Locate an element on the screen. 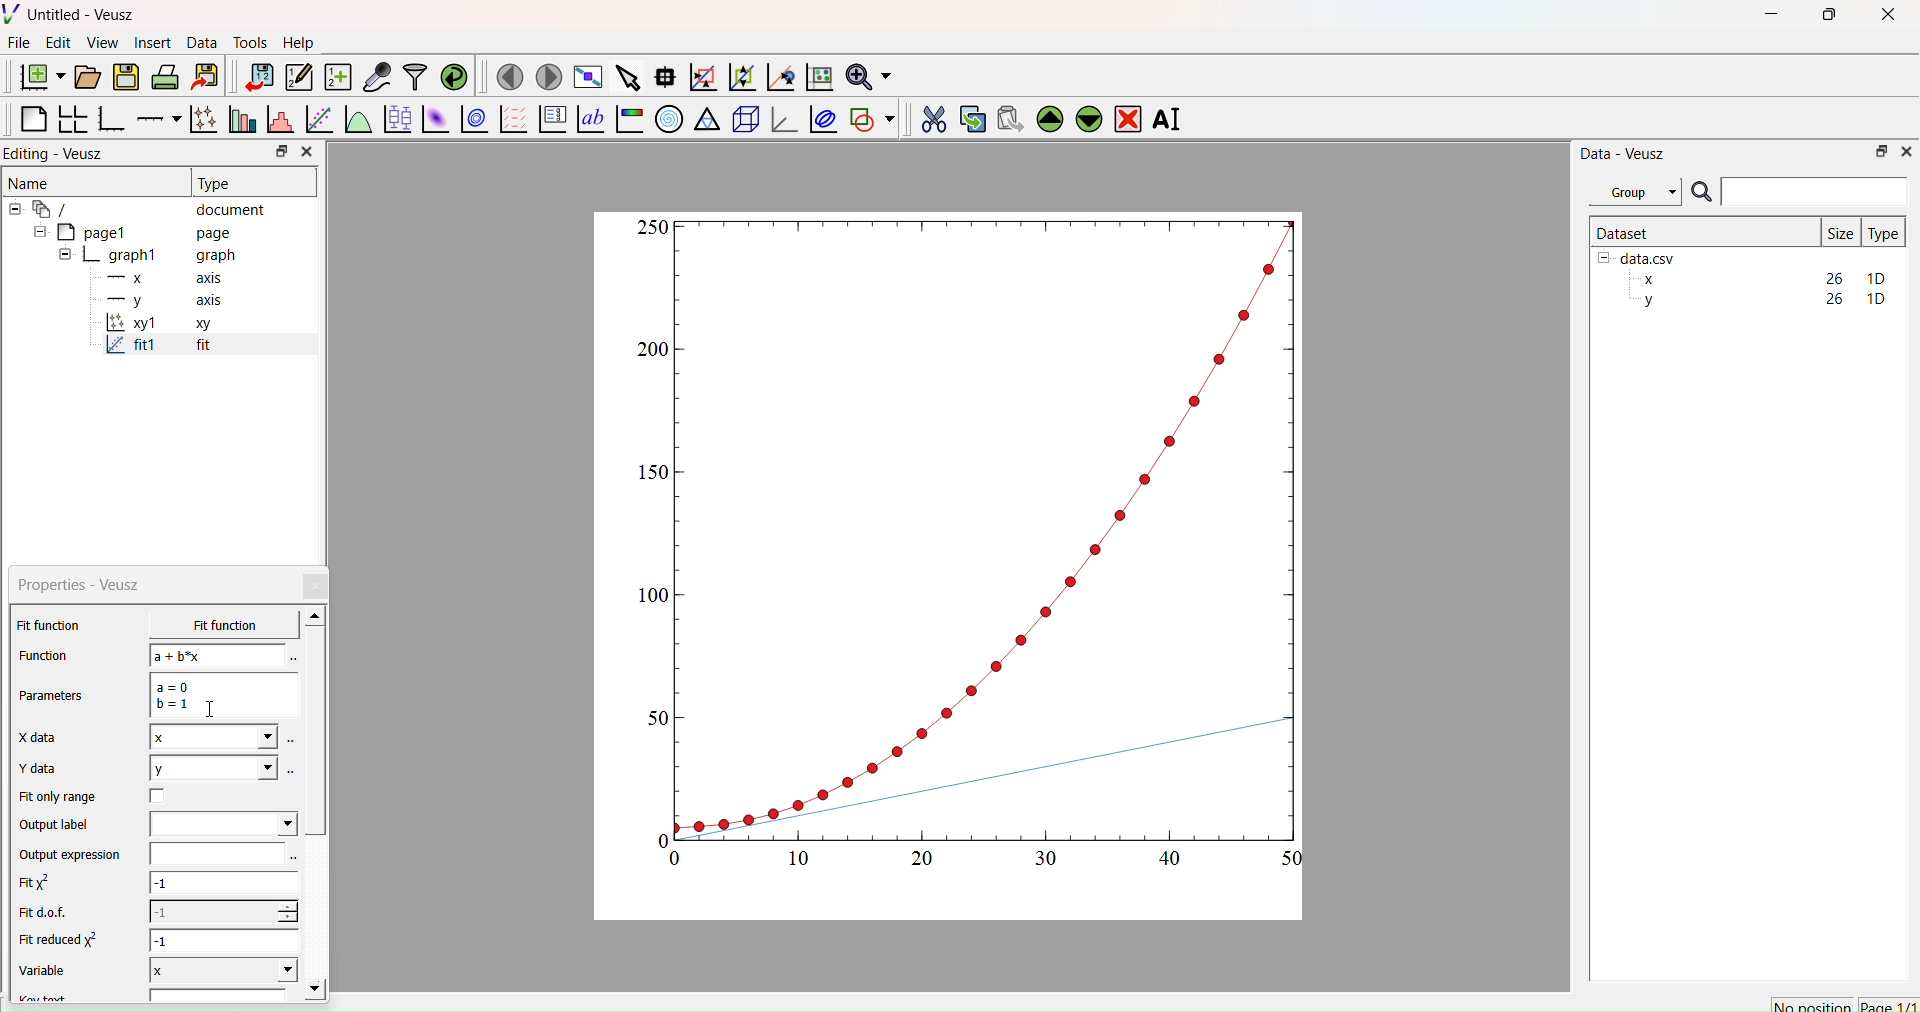 The width and height of the screenshot is (1920, 1012). Close is located at coordinates (317, 586).